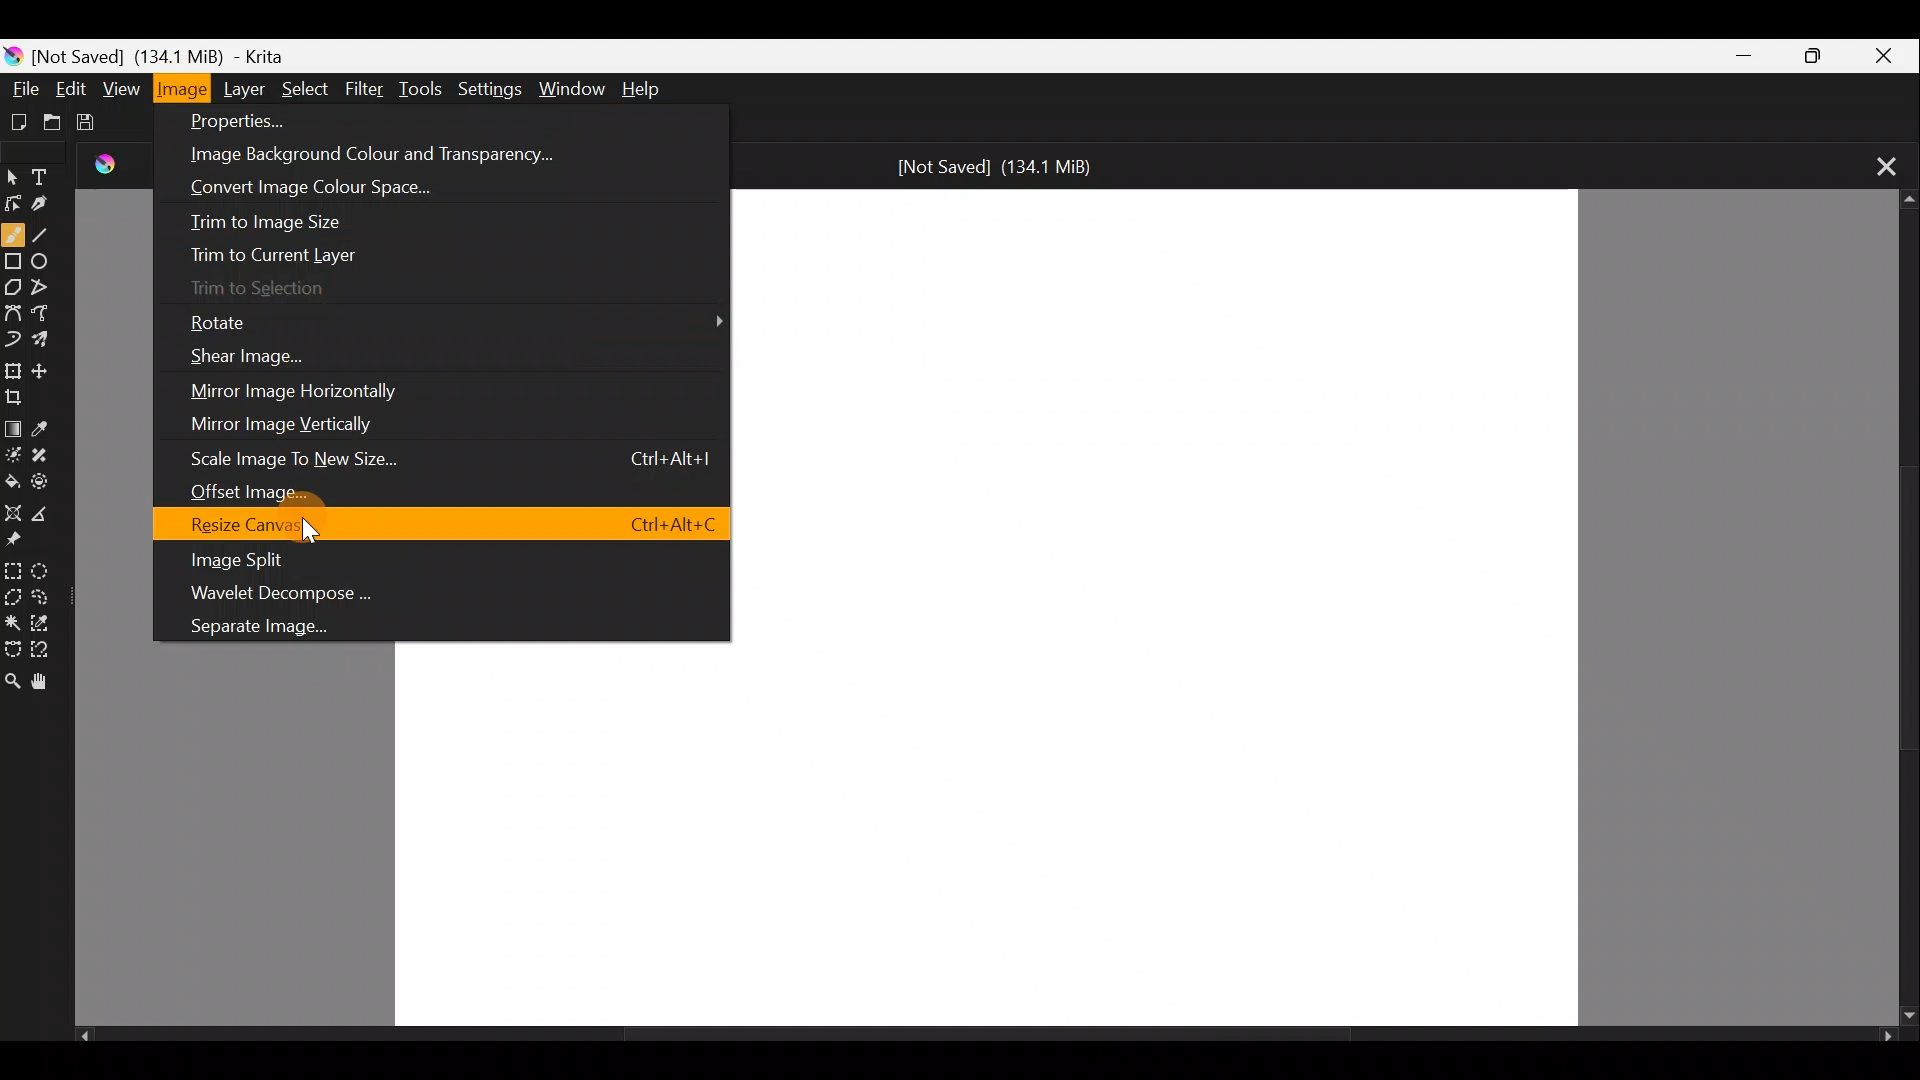  Describe the element at coordinates (122, 88) in the screenshot. I see `View` at that location.